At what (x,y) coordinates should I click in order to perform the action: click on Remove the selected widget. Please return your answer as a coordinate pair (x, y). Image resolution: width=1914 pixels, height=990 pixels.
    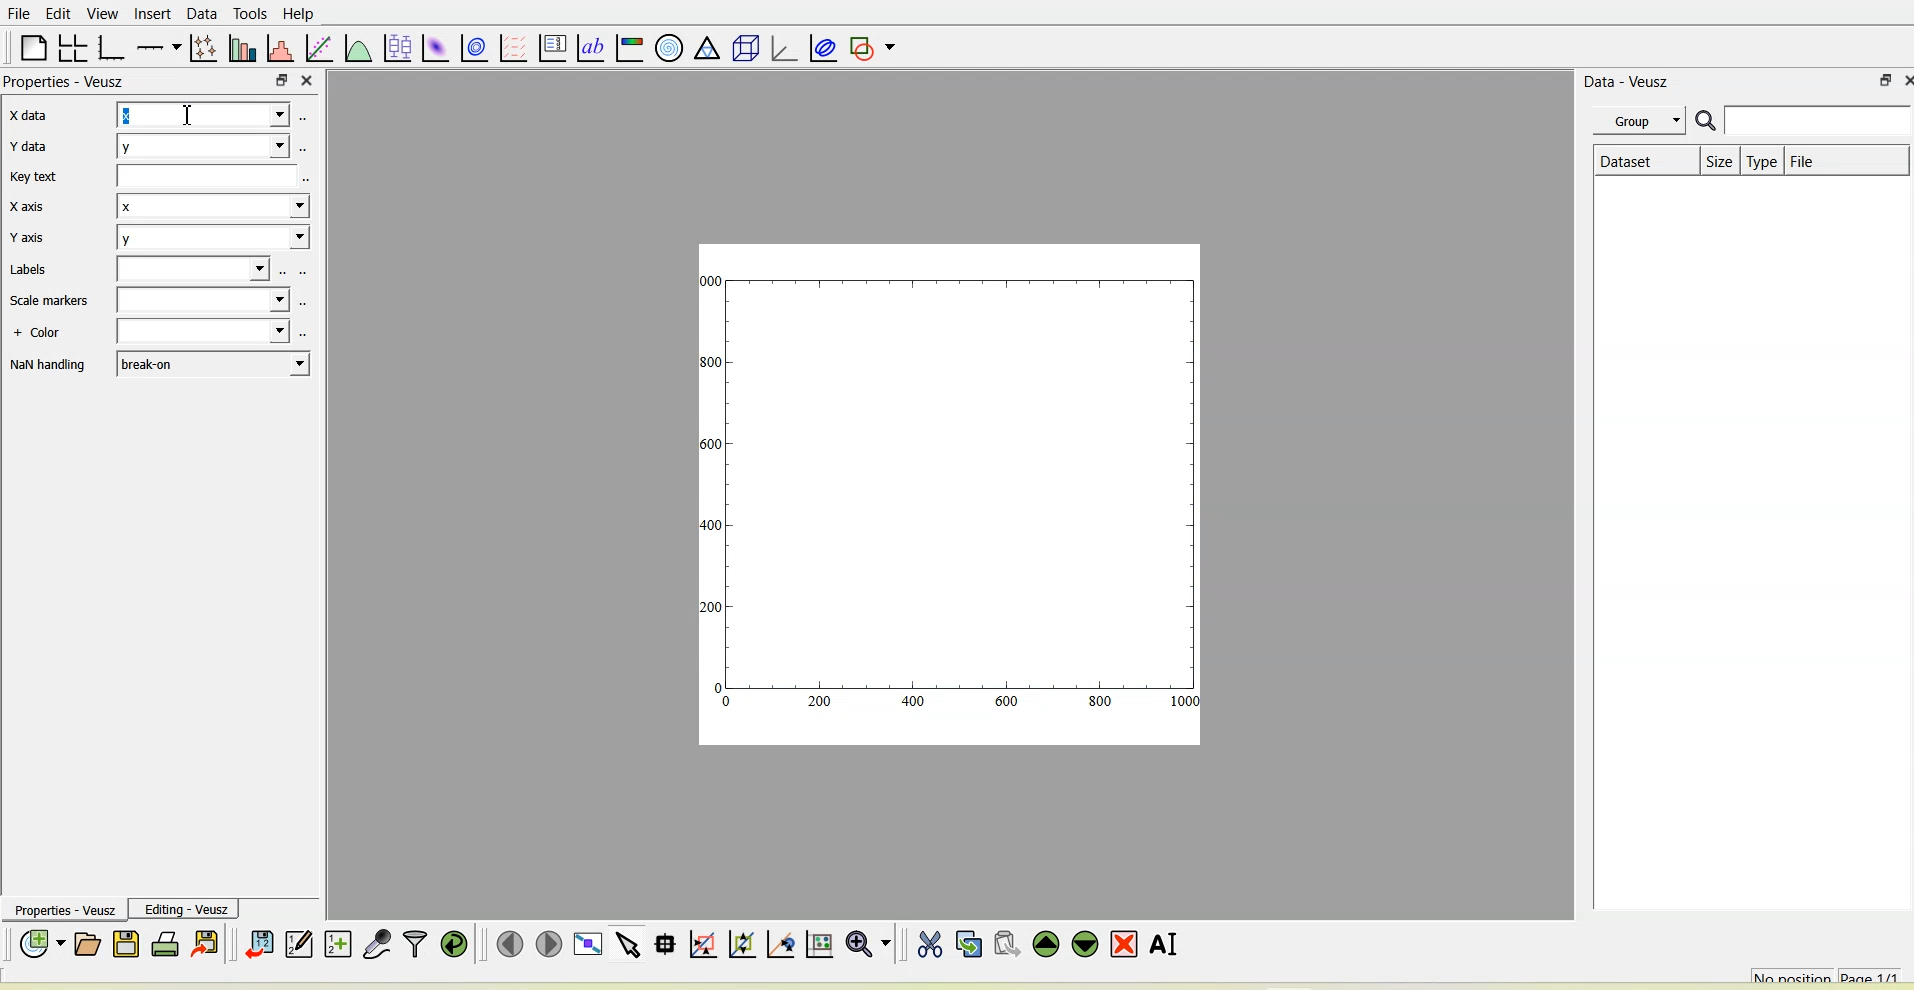
    Looking at the image, I should click on (1123, 945).